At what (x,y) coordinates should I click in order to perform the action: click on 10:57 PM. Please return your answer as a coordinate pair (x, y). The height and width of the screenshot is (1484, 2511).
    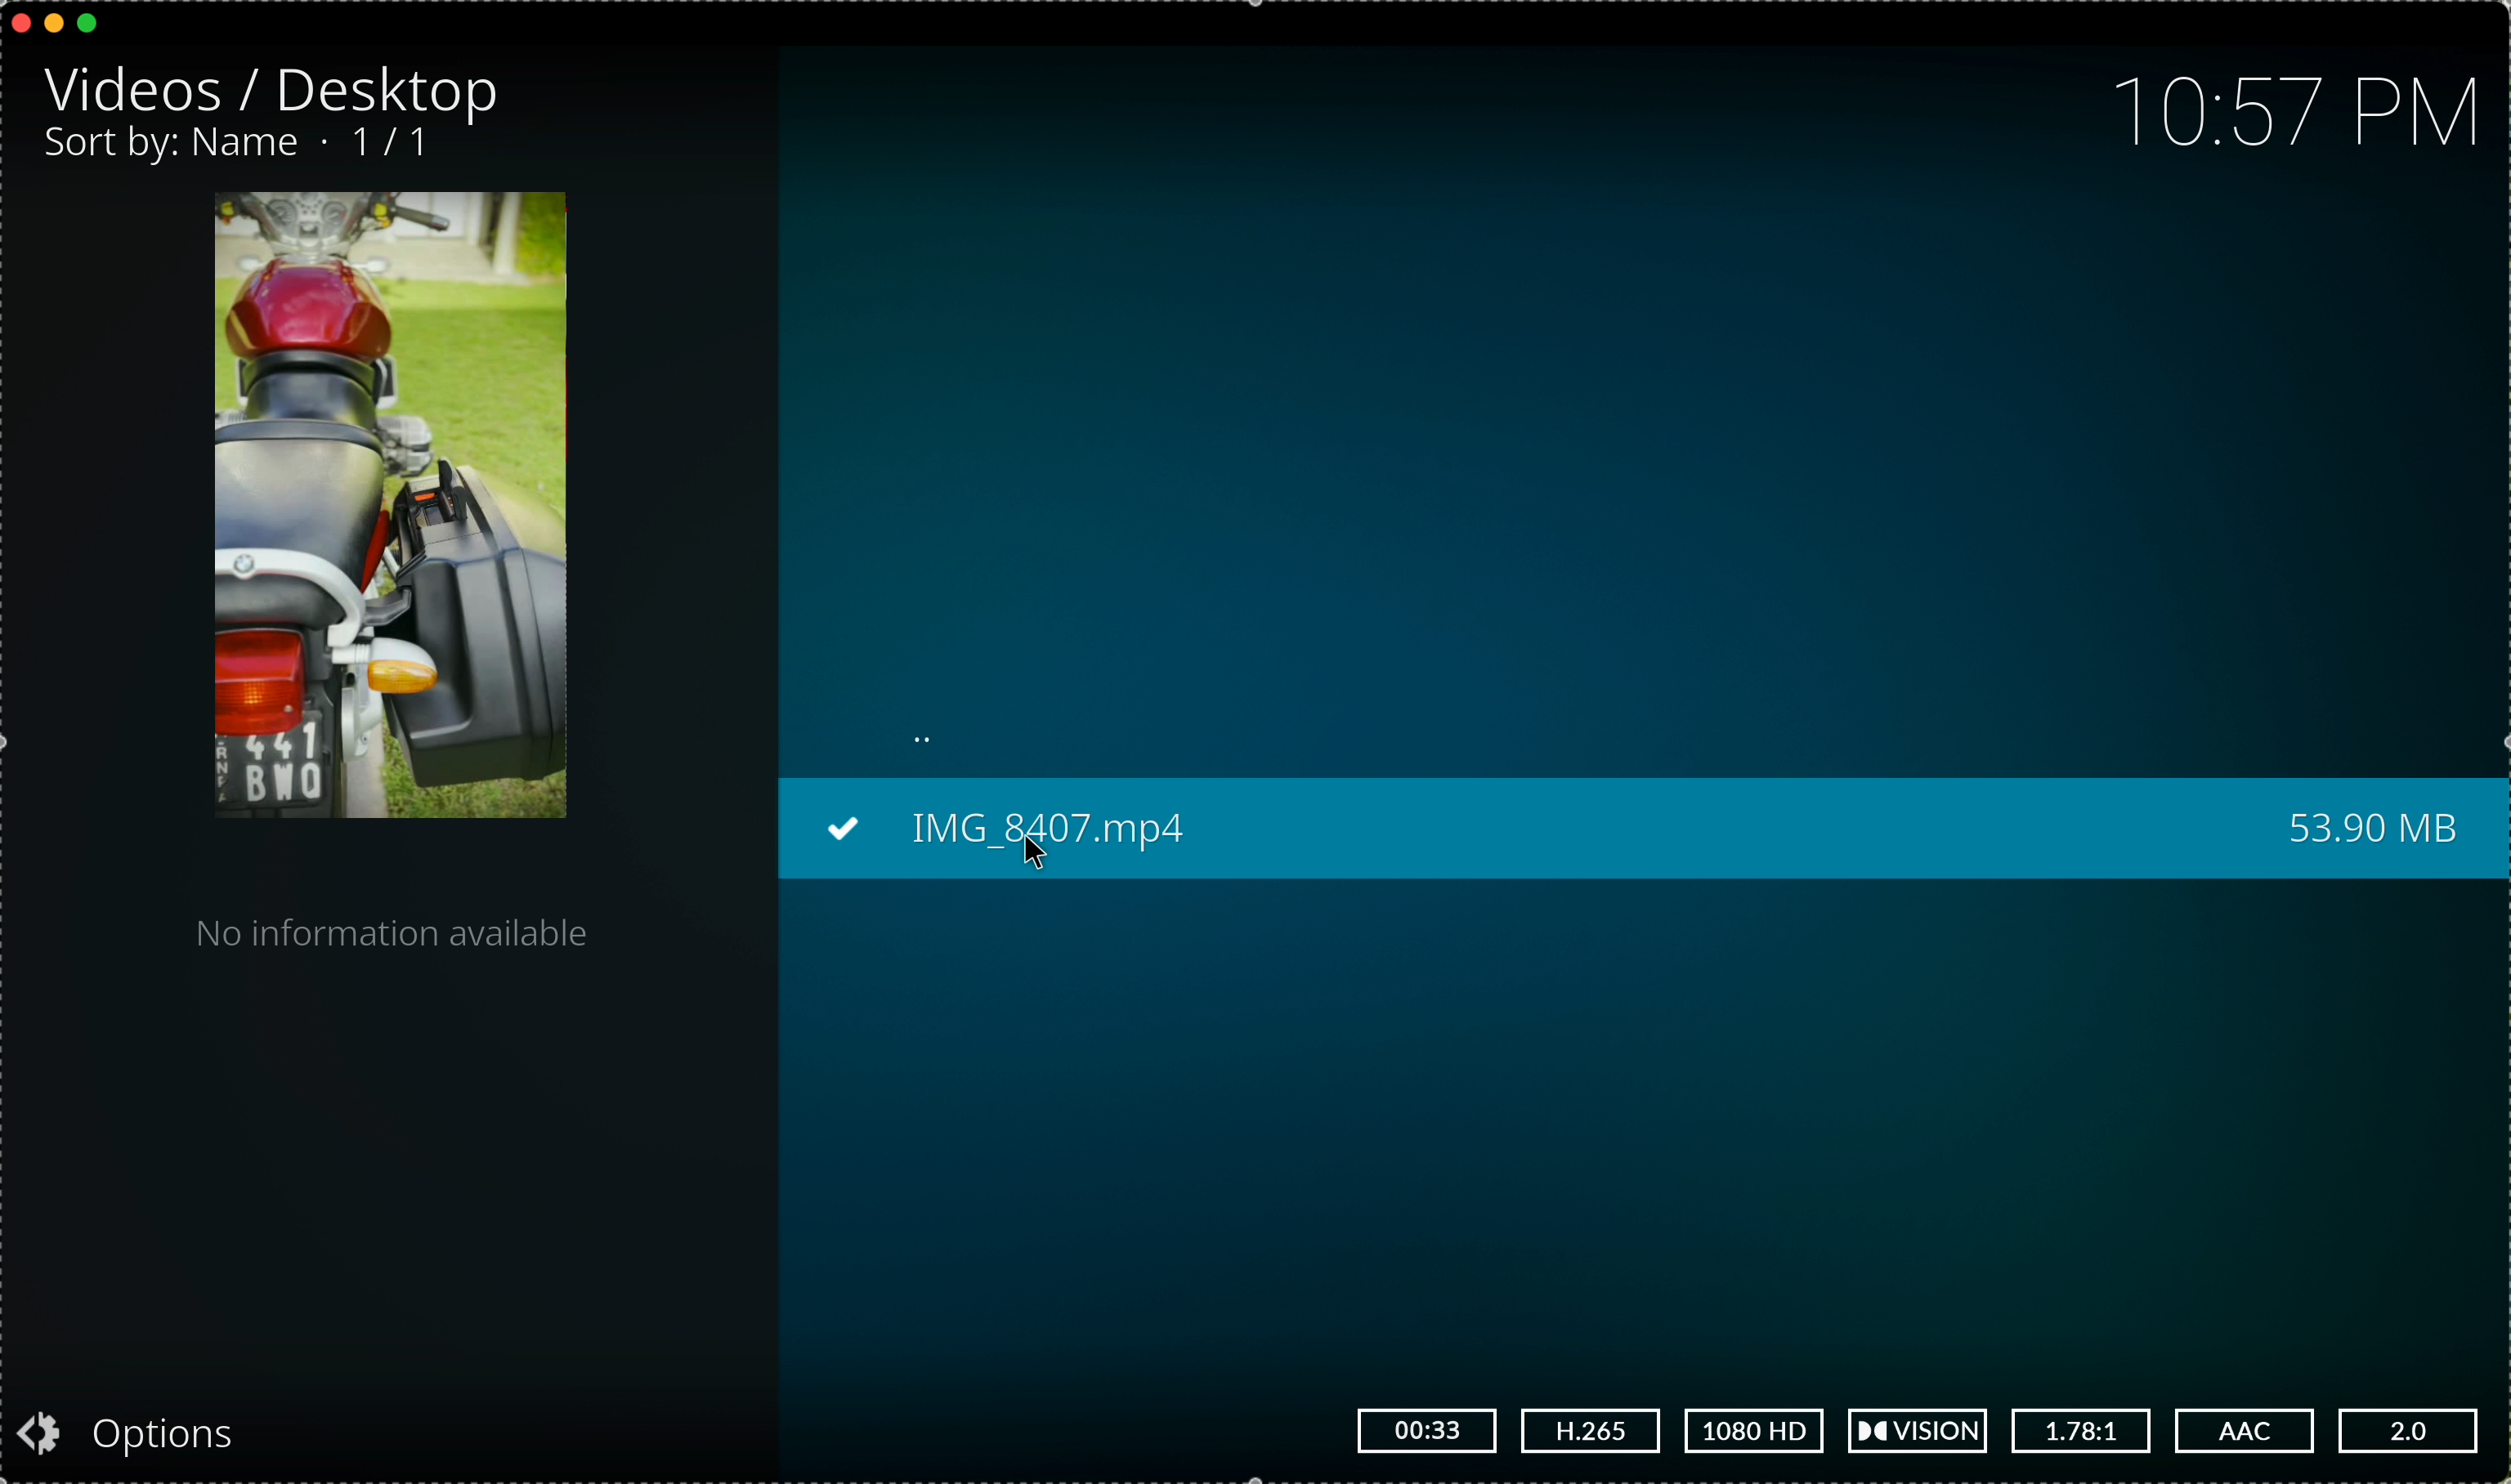
    Looking at the image, I should click on (2283, 107).